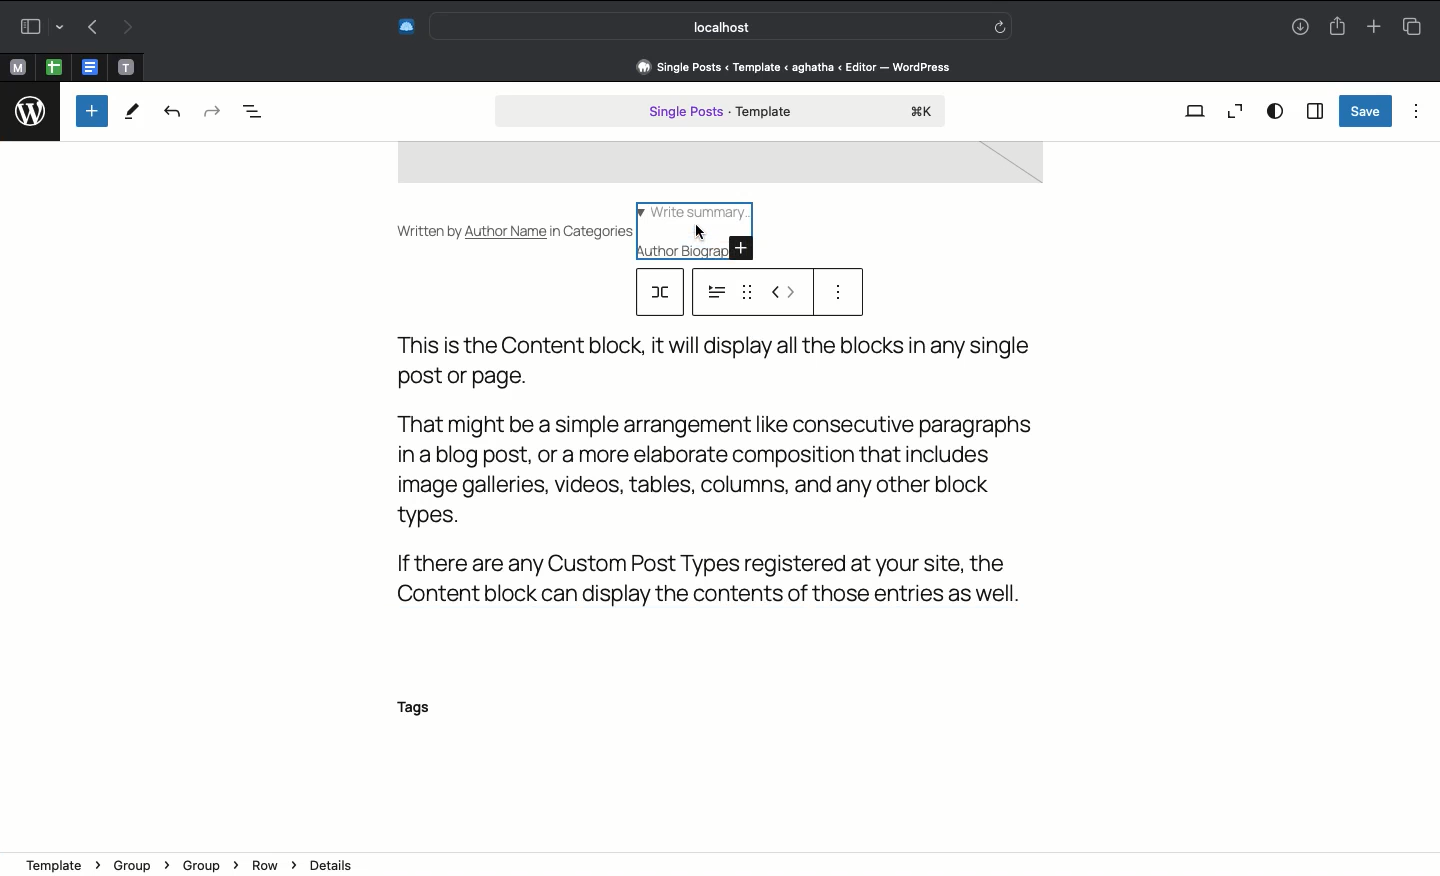 The width and height of the screenshot is (1440, 876). Describe the element at coordinates (1364, 111) in the screenshot. I see `Save` at that location.